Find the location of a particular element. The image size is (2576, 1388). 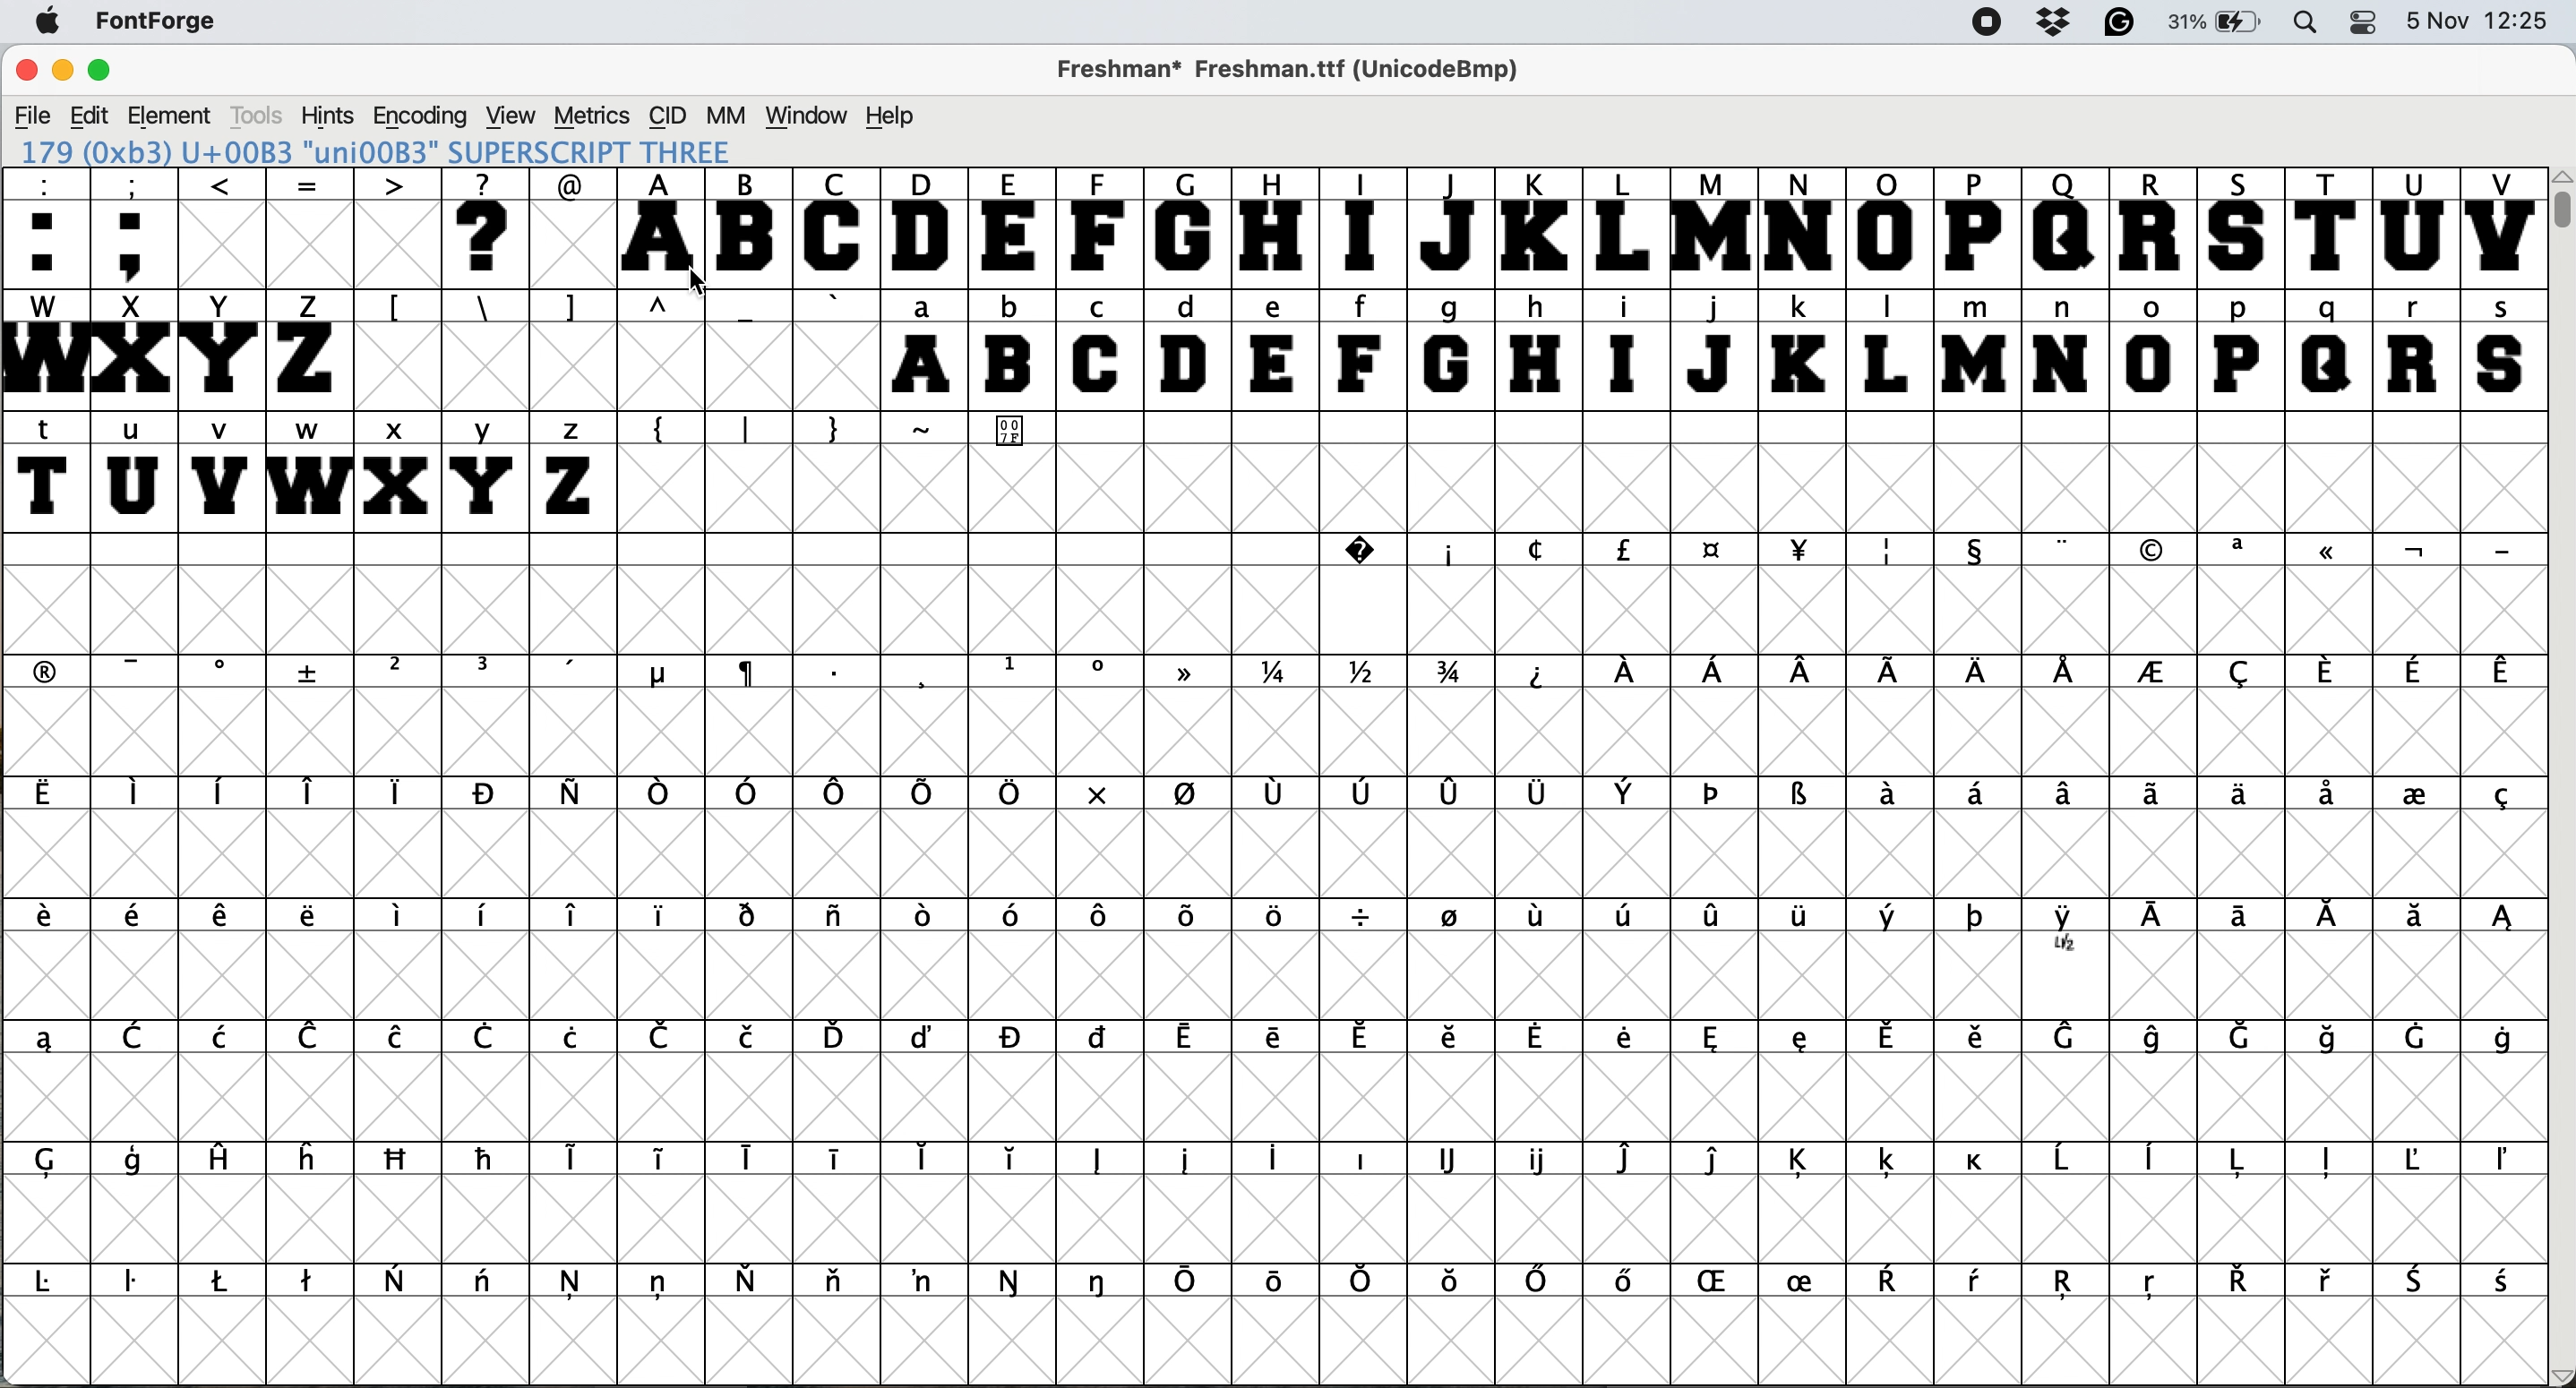

symbol is located at coordinates (1633, 1285).